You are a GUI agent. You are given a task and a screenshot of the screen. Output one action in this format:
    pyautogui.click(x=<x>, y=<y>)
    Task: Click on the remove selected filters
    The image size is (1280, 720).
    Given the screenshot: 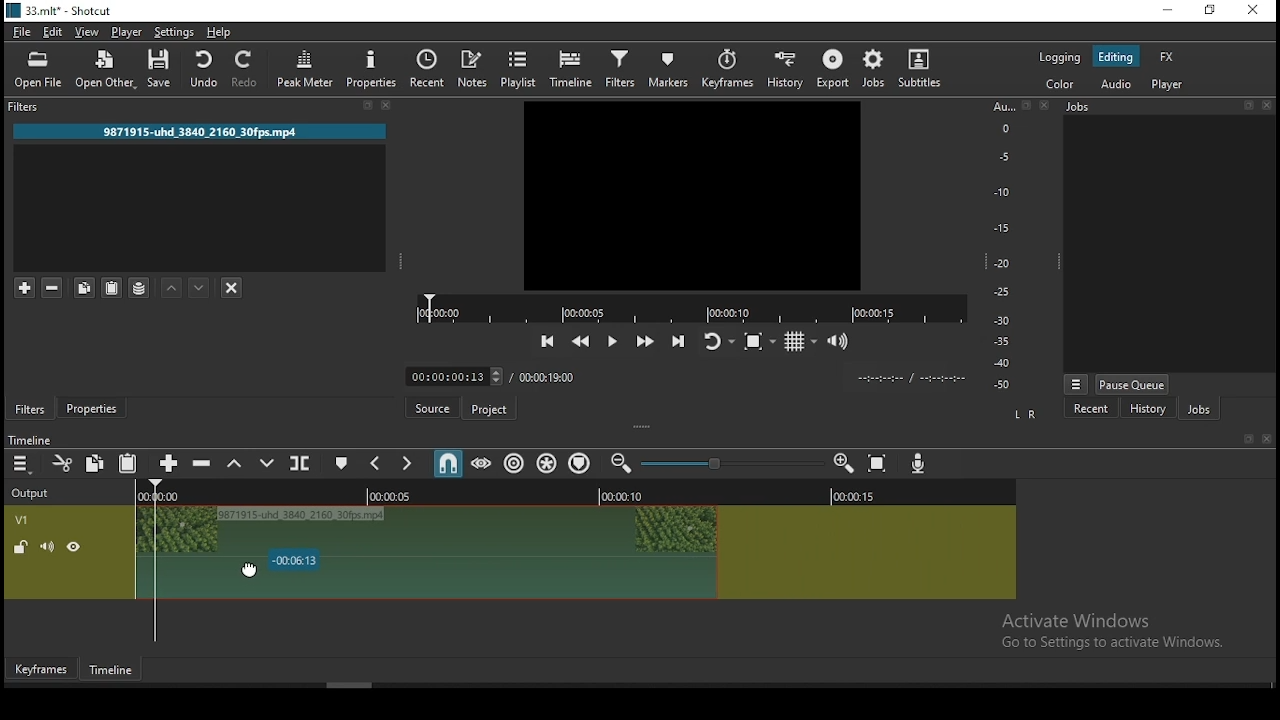 What is the action you would take?
    pyautogui.click(x=55, y=285)
    